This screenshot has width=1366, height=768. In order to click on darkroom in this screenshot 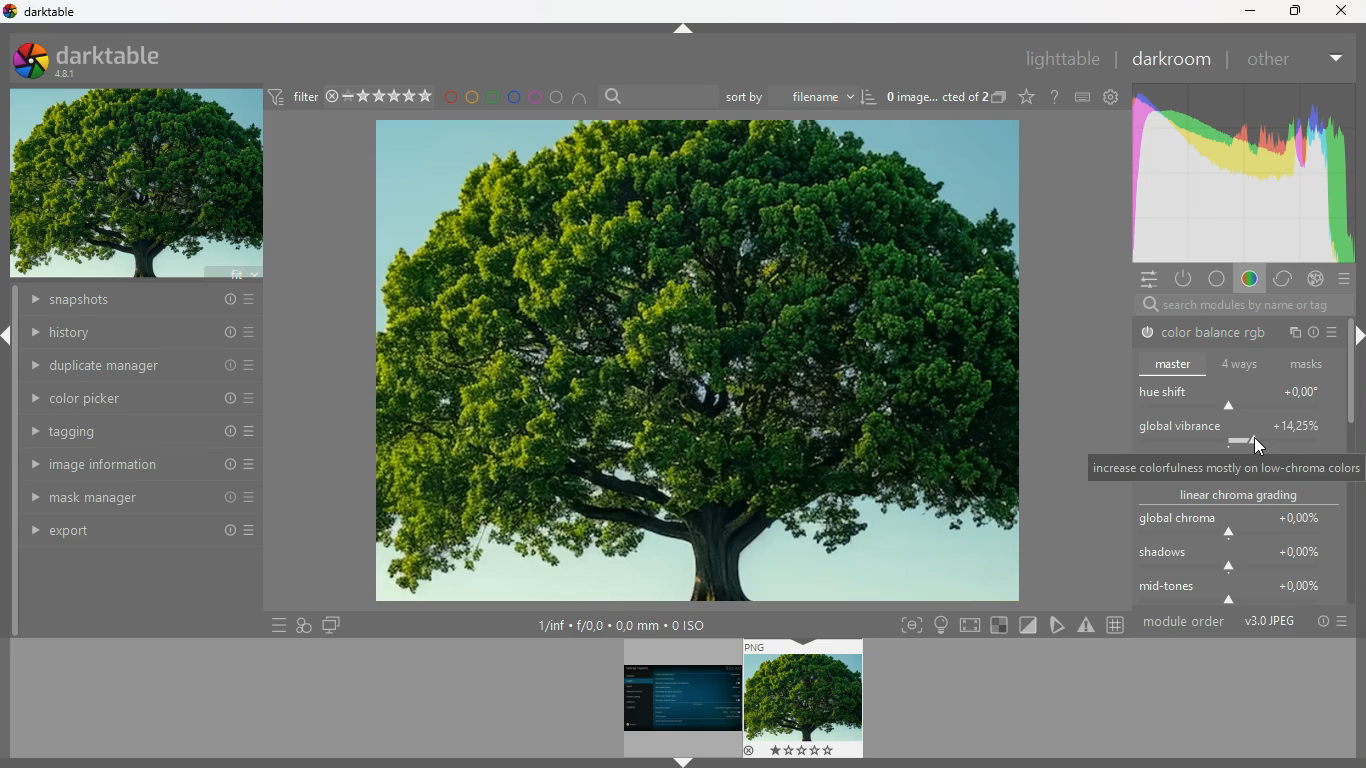, I will do `click(1170, 59)`.